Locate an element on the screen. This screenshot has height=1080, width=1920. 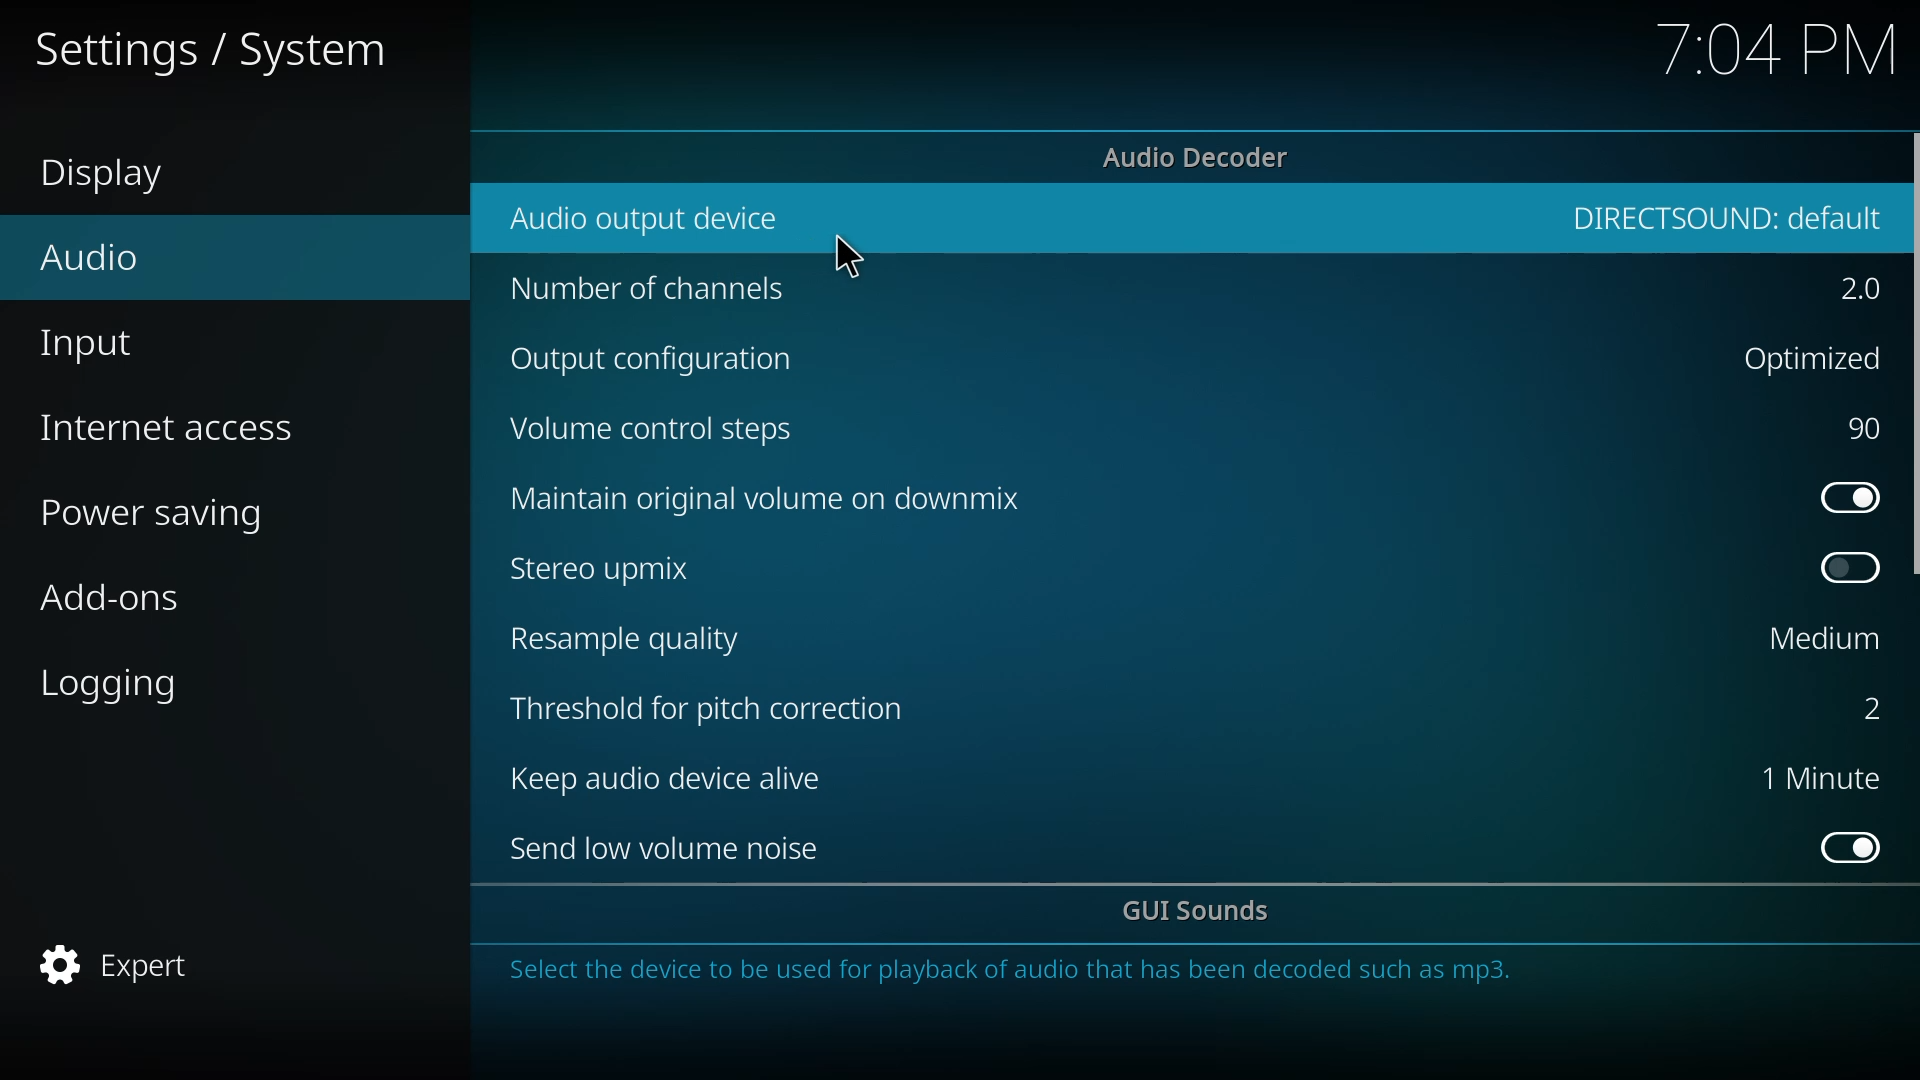
cursor is located at coordinates (849, 259).